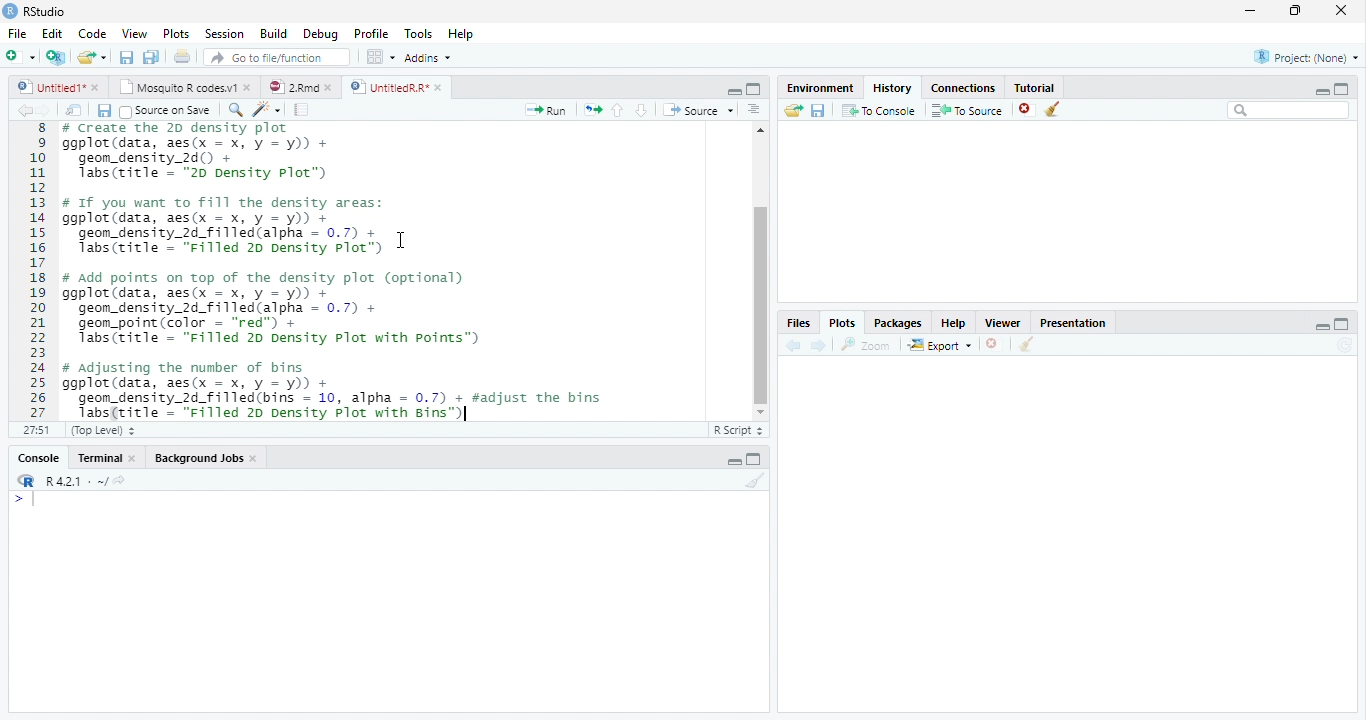 This screenshot has height=720, width=1366. What do you see at coordinates (20, 110) in the screenshot?
I see `back` at bounding box center [20, 110].